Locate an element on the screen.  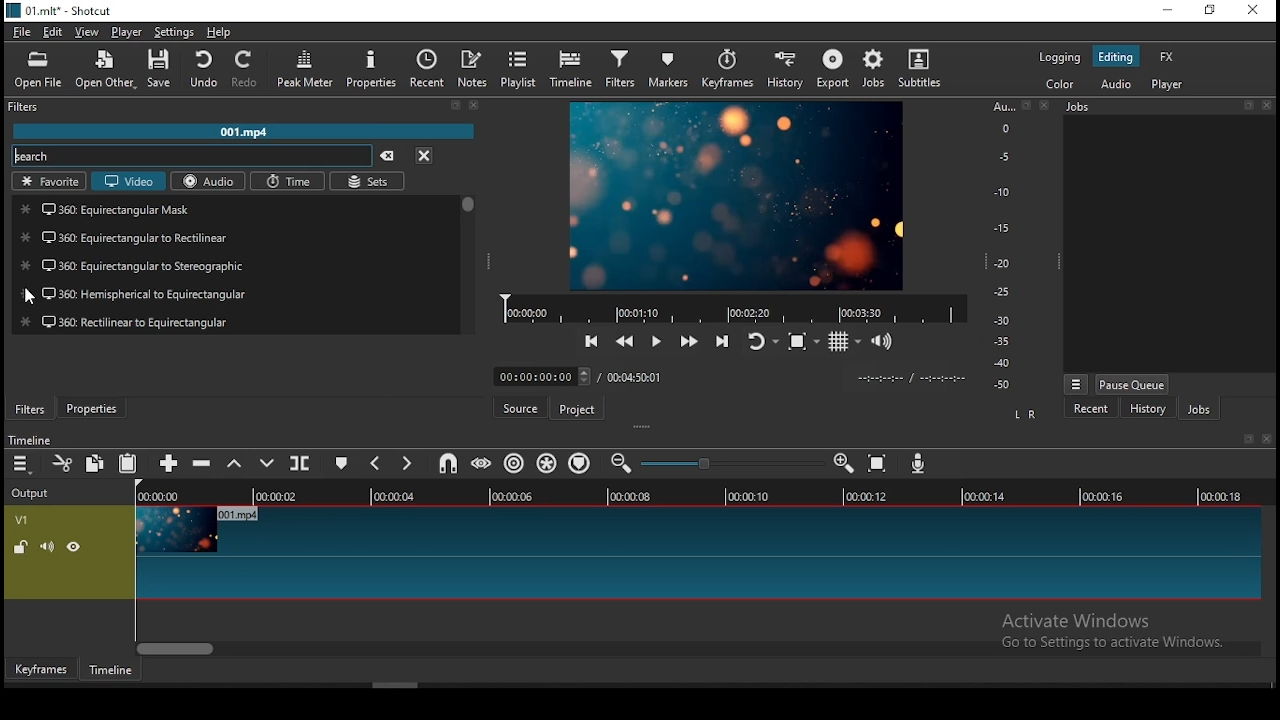
filter option is located at coordinates (235, 294).